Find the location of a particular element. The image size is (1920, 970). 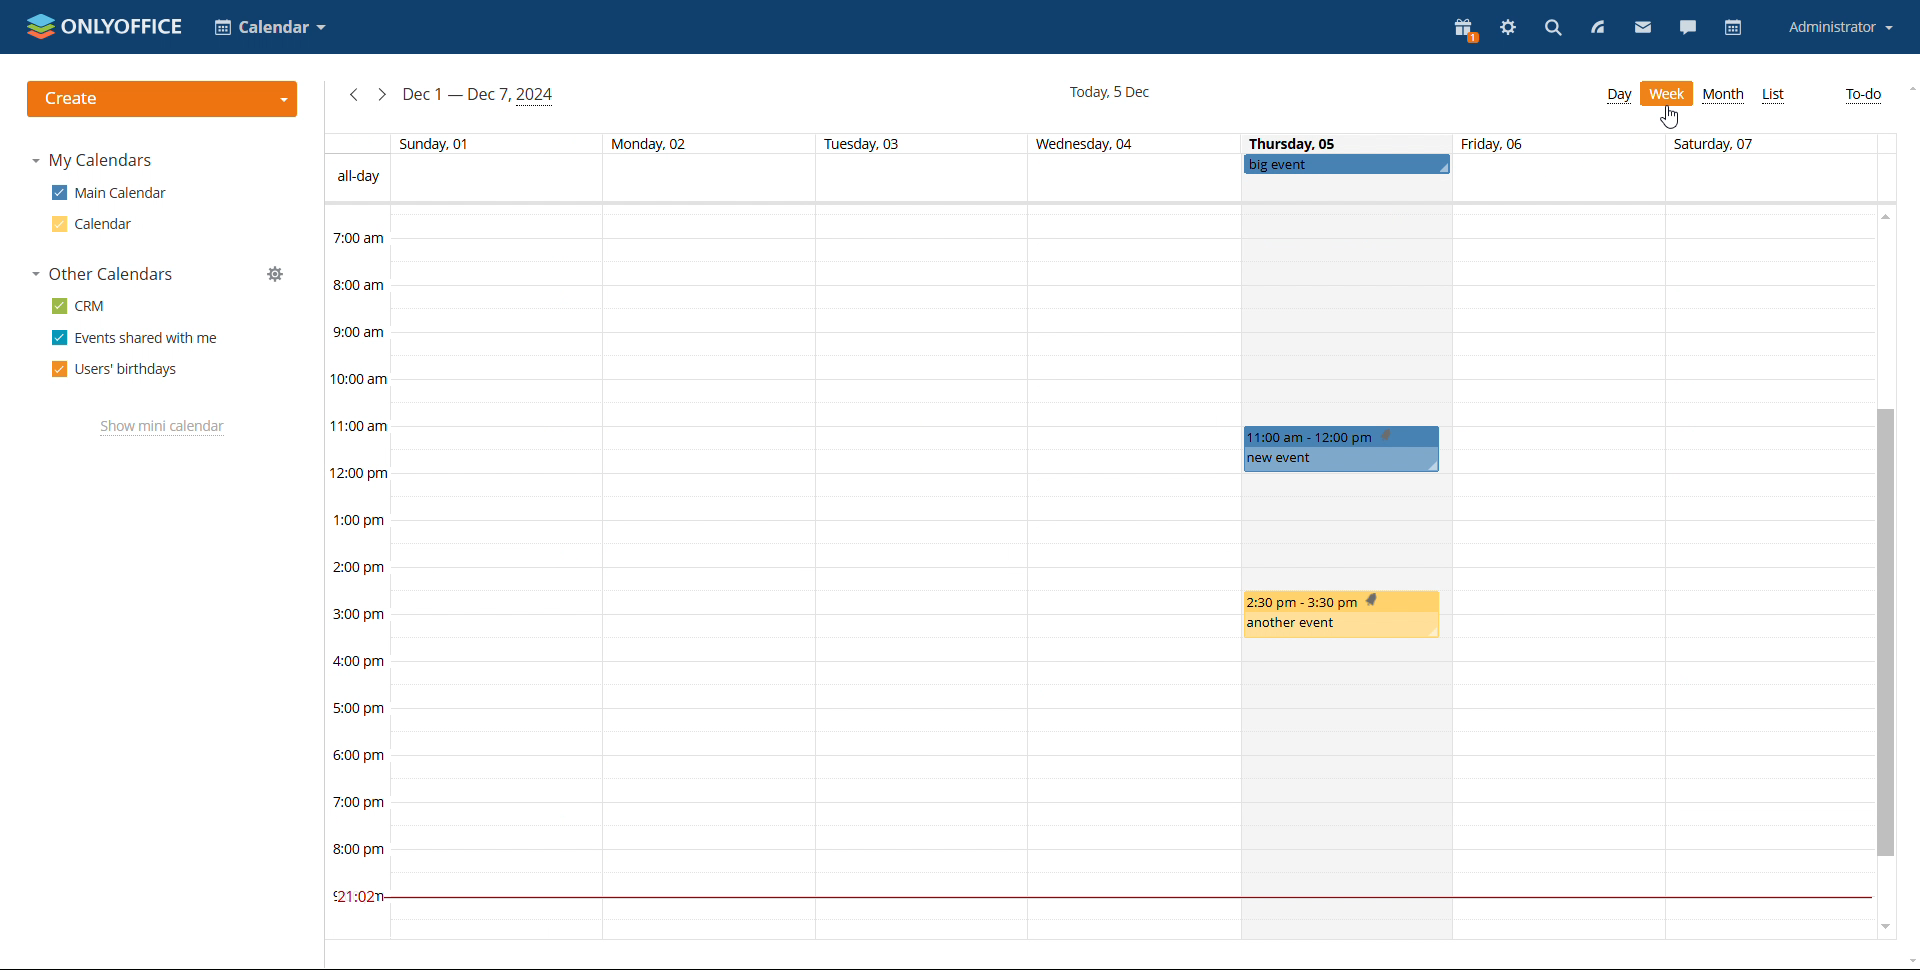

logo is located at coordinates (105, 26).